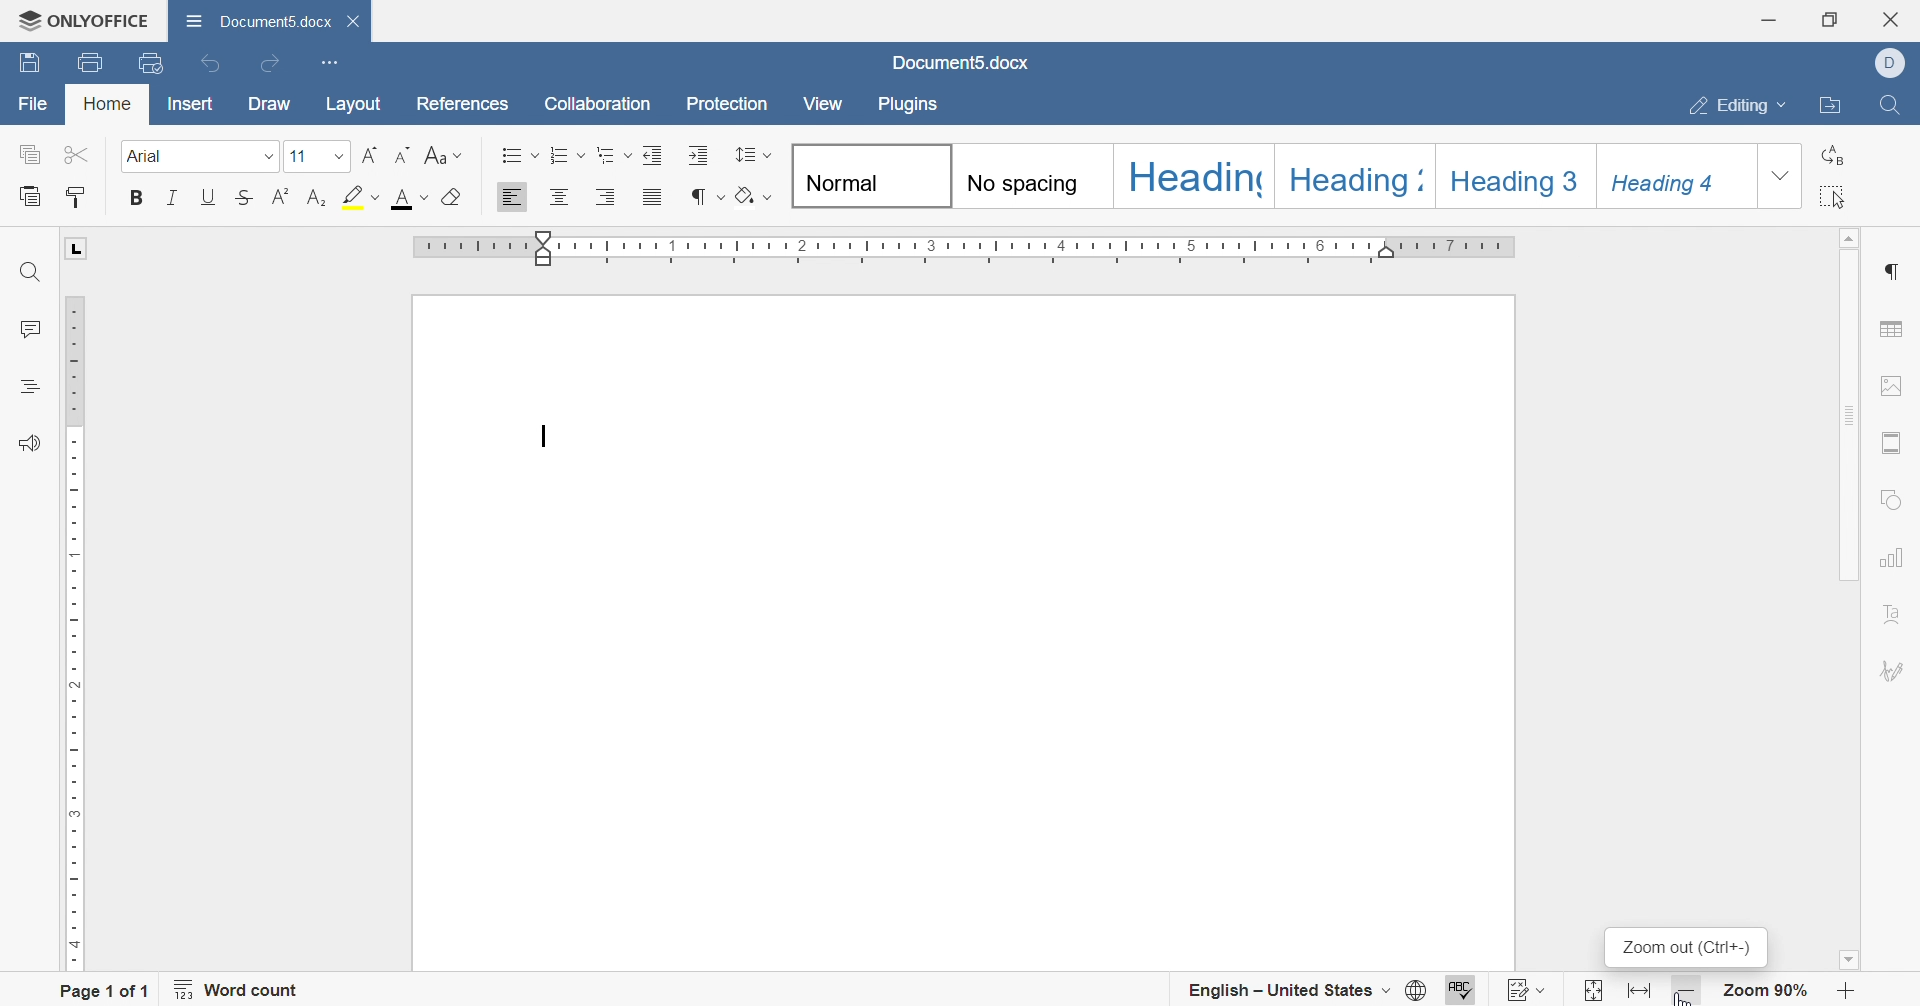 The height and width of the screenshot is (1006, 1920). Describe the element at coordinates (655, 157) in the screenshot. I see `decrease indent` at that location.